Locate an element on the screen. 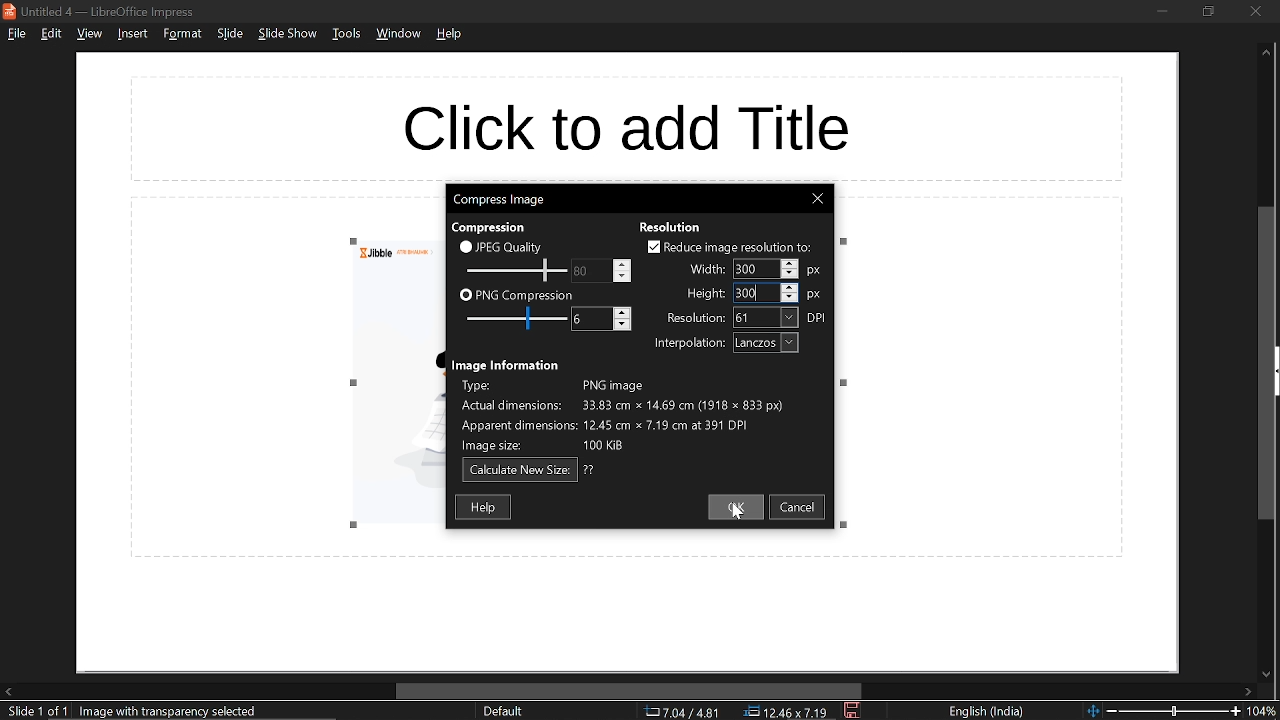 The width and height of the screenshot is (1280, 720). text is located at coordinates (590, 470).